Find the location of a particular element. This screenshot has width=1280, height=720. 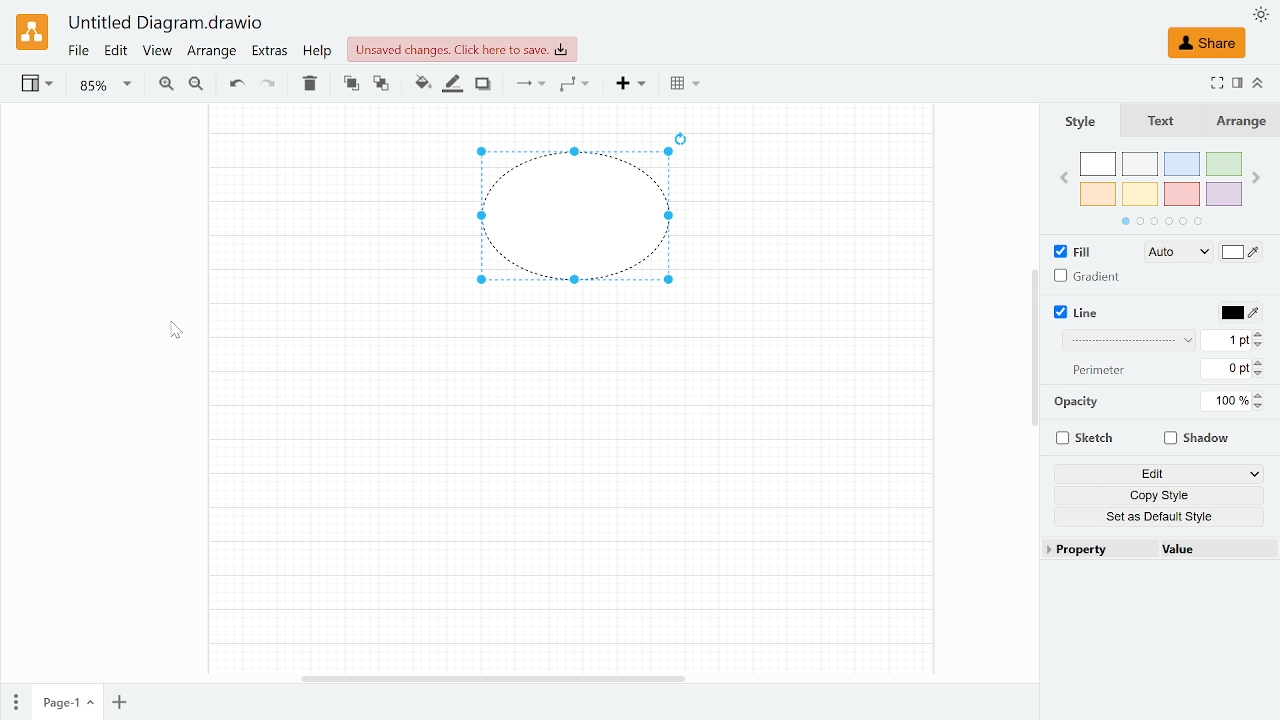

Next is located at coordinates (1256, 176).